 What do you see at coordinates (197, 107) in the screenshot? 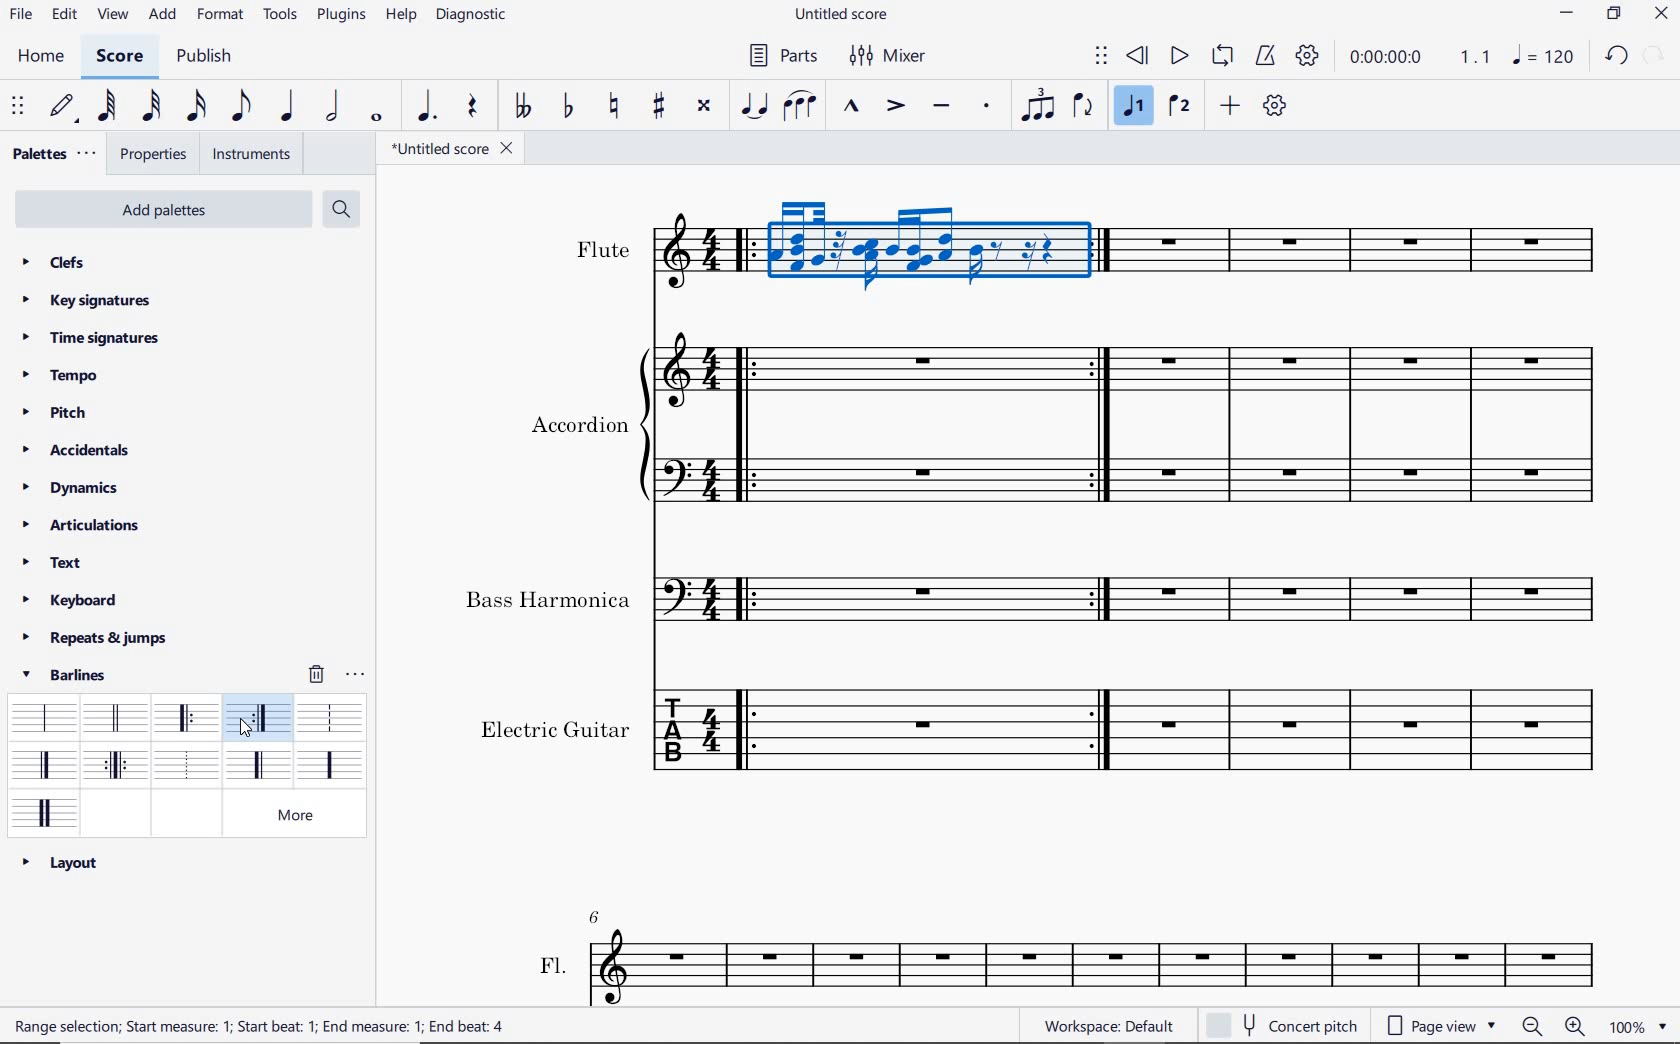
I see `16th note` at bounding box center [197, 107].